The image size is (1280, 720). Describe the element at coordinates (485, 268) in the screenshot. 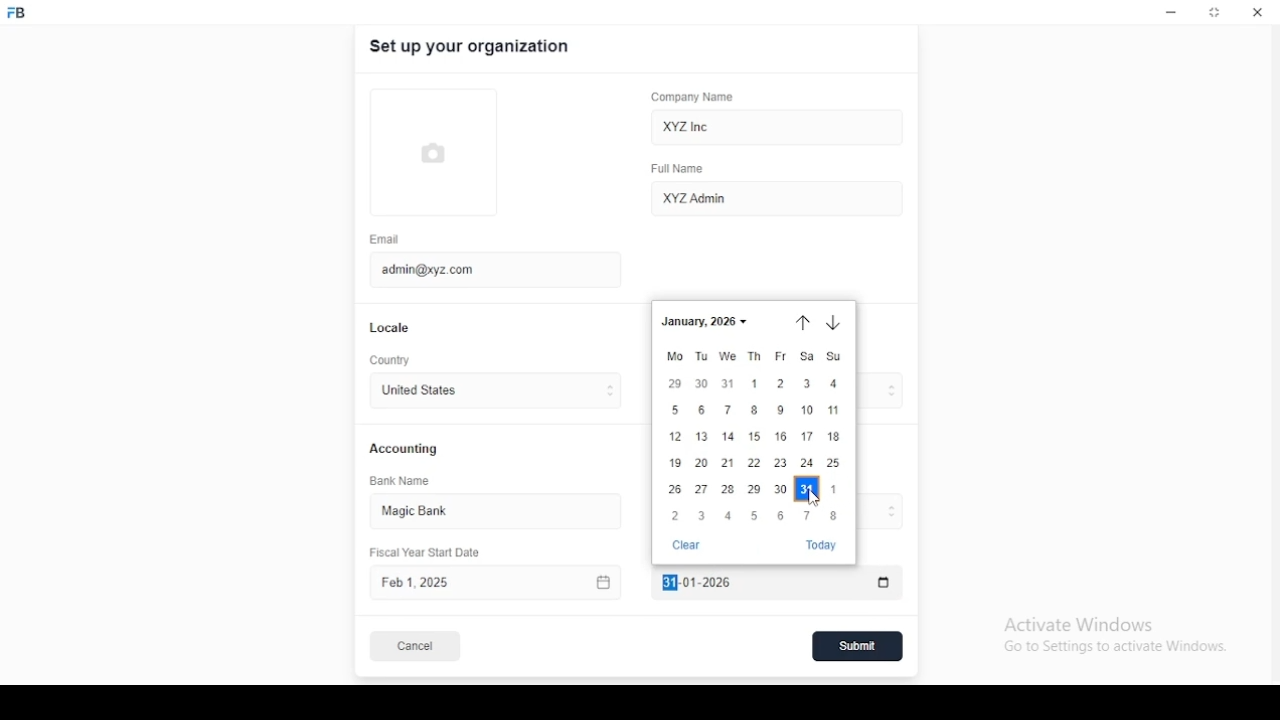

I see `admin@xyz.com` at that location.